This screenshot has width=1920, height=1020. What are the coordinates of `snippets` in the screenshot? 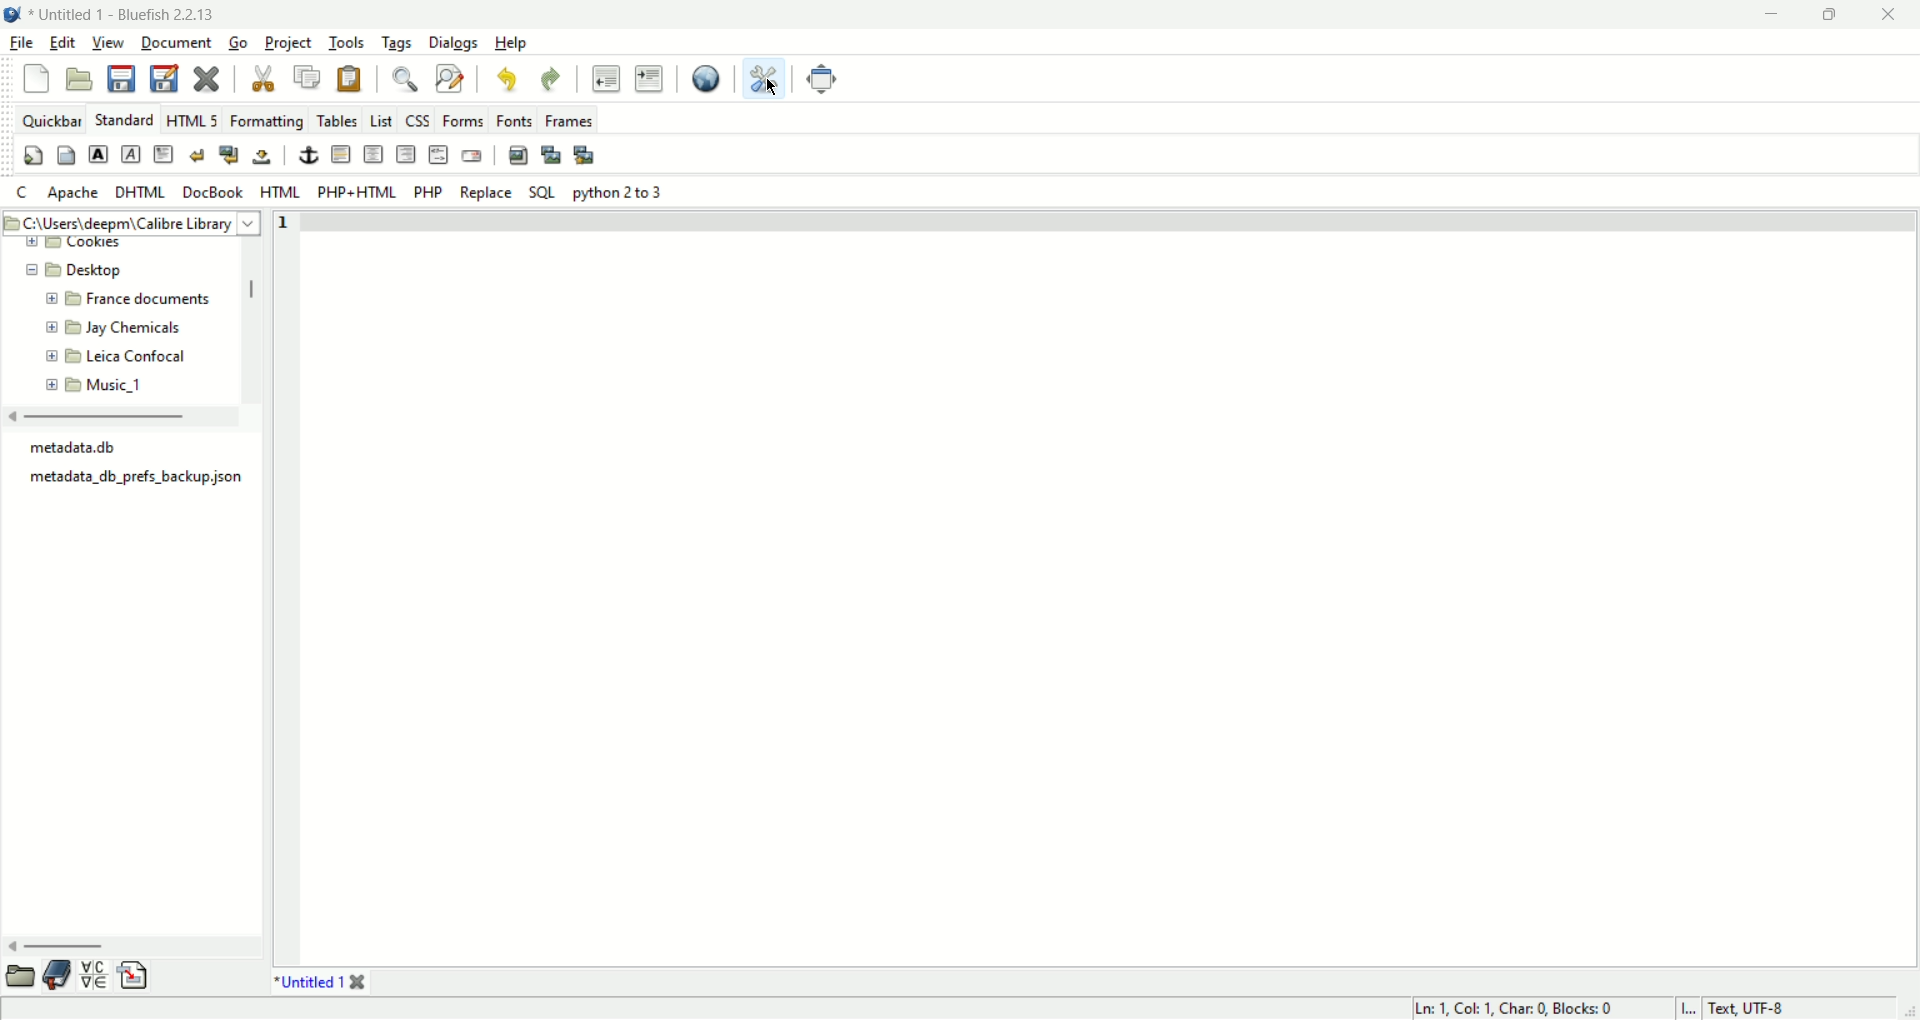 It's located at (139, 976).